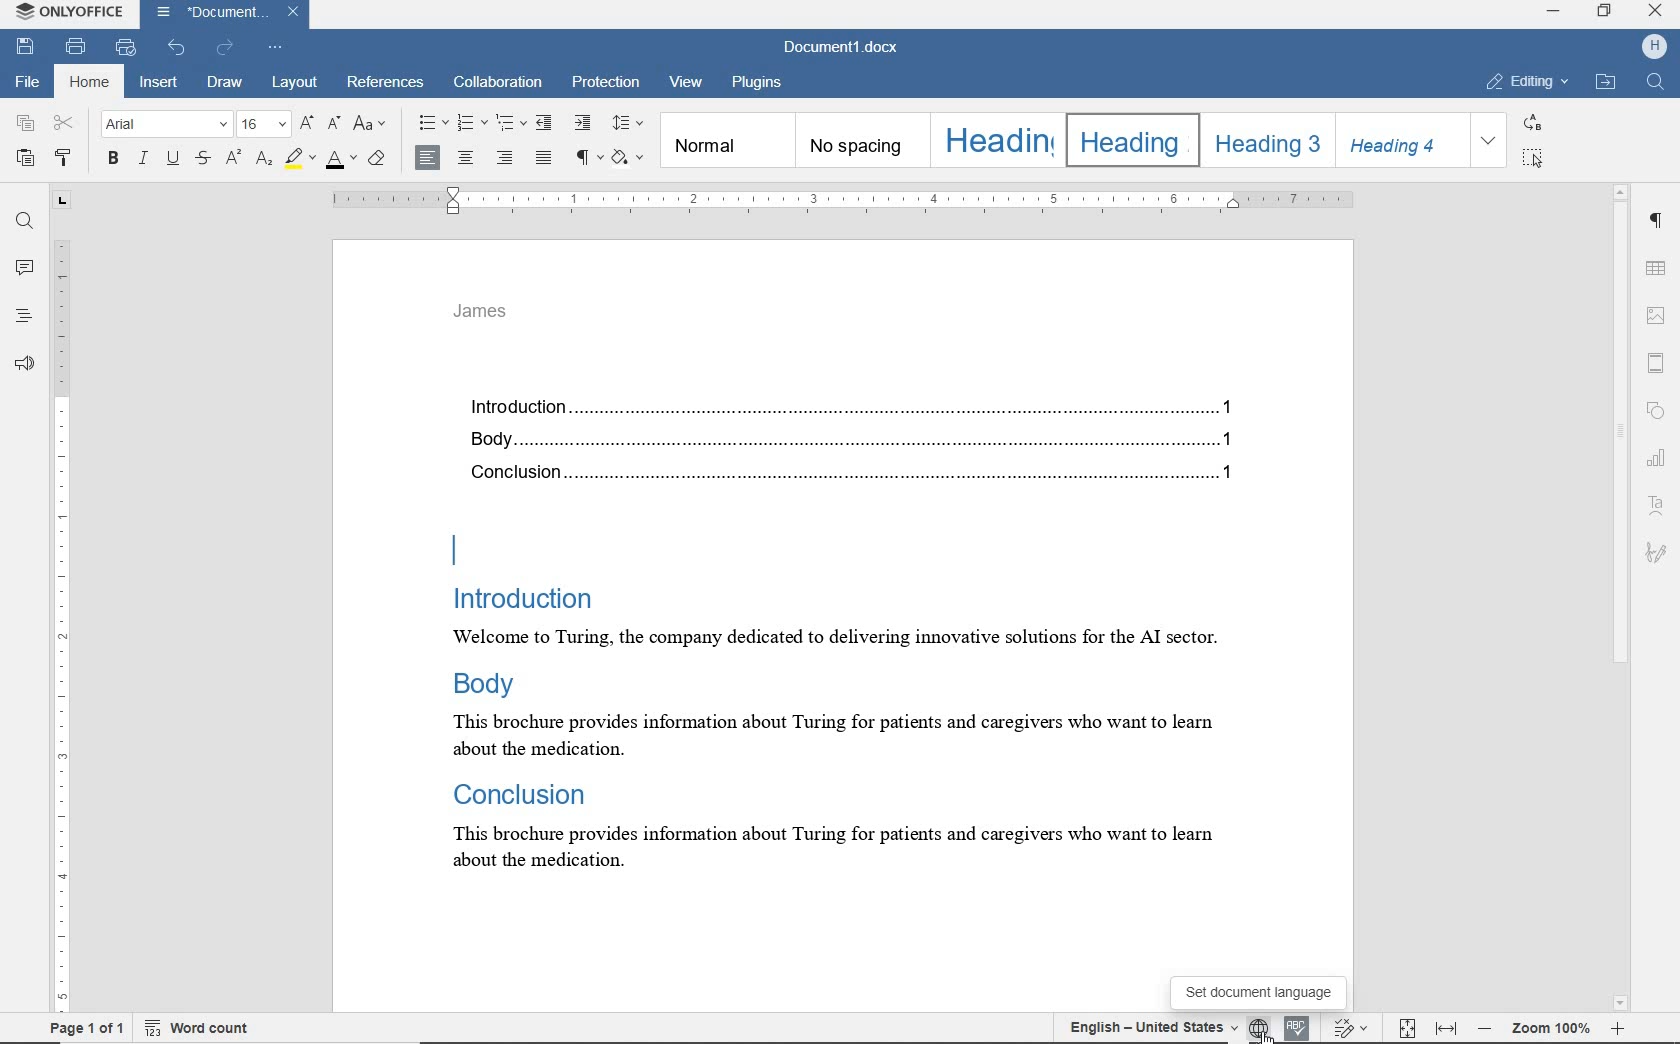  What do you see at coordinates (840, 409) in the screenshot?
I see `Introduction.......................................................................................................................................1` at bounding box center [840, 409].